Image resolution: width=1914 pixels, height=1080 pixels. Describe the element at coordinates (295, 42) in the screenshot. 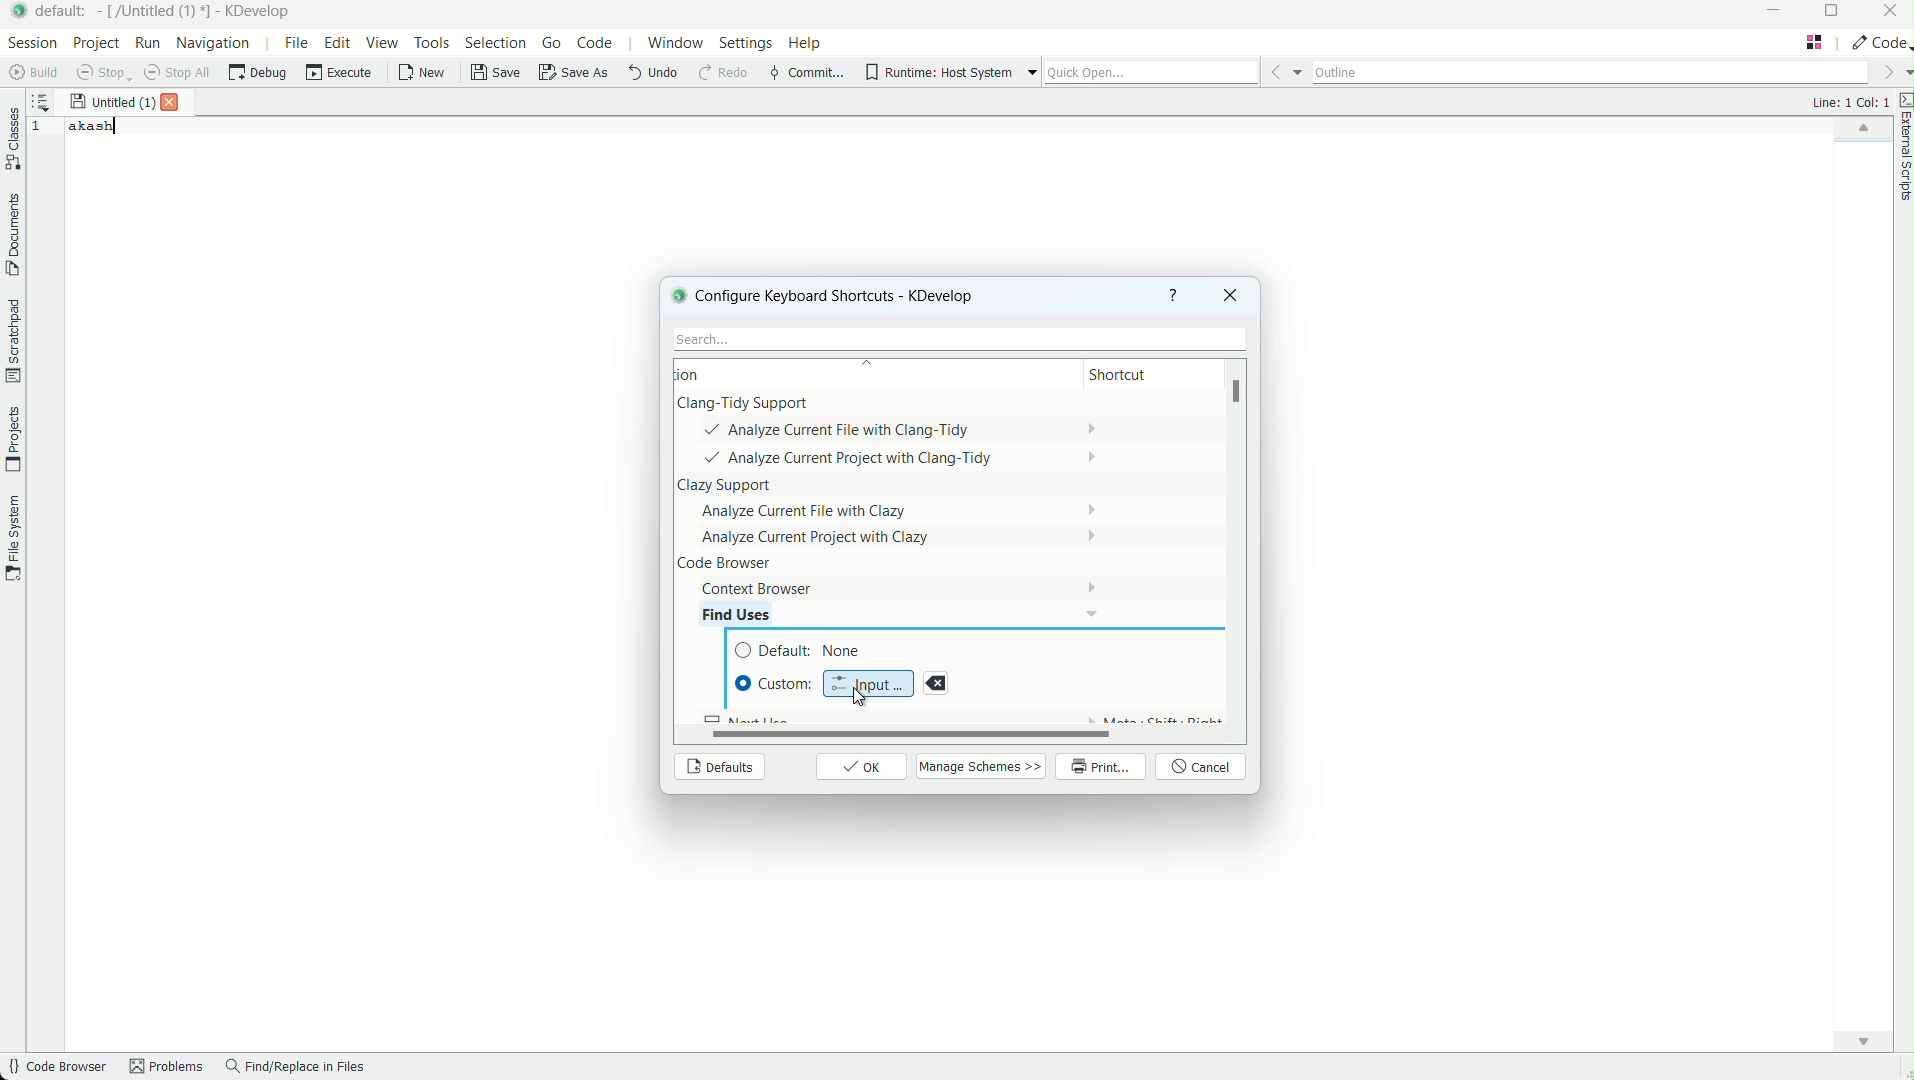

I see `file menu` at that location.